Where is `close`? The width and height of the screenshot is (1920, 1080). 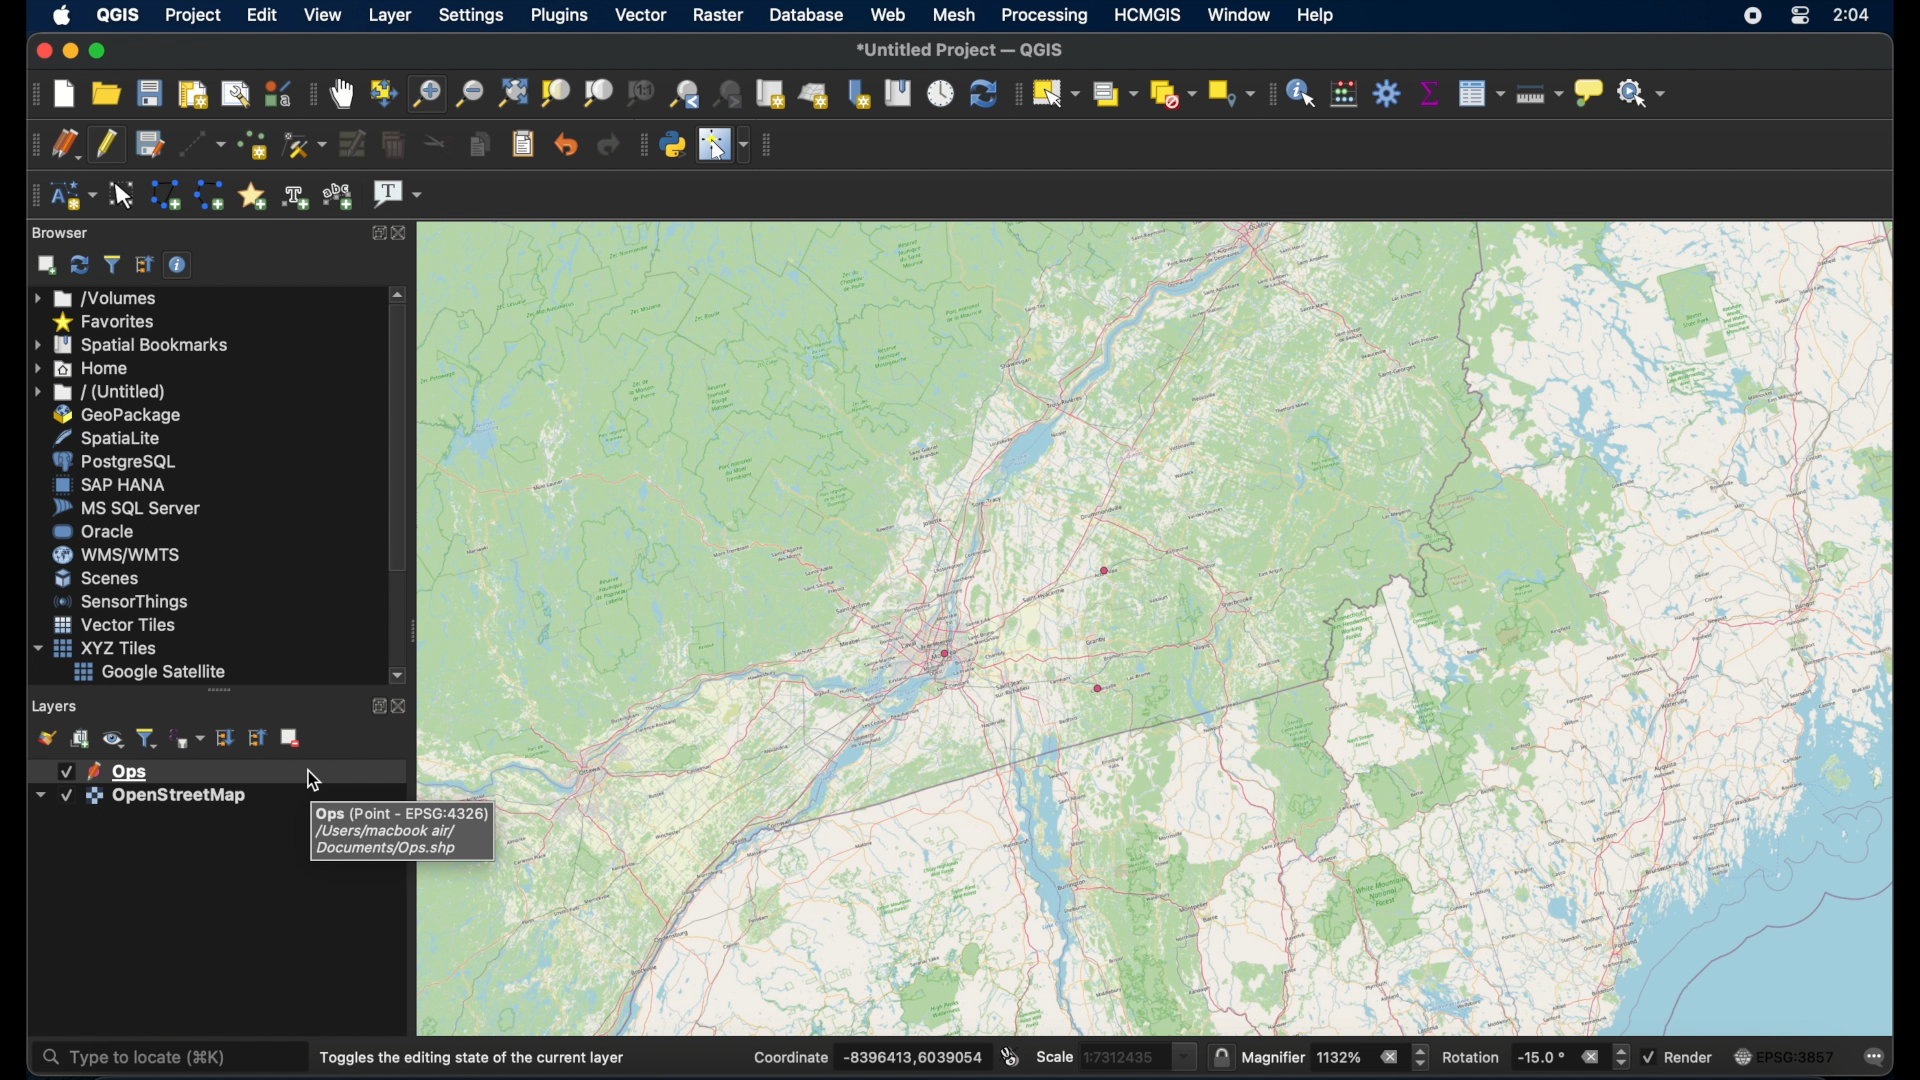 close is located at coordinates (405, 707).